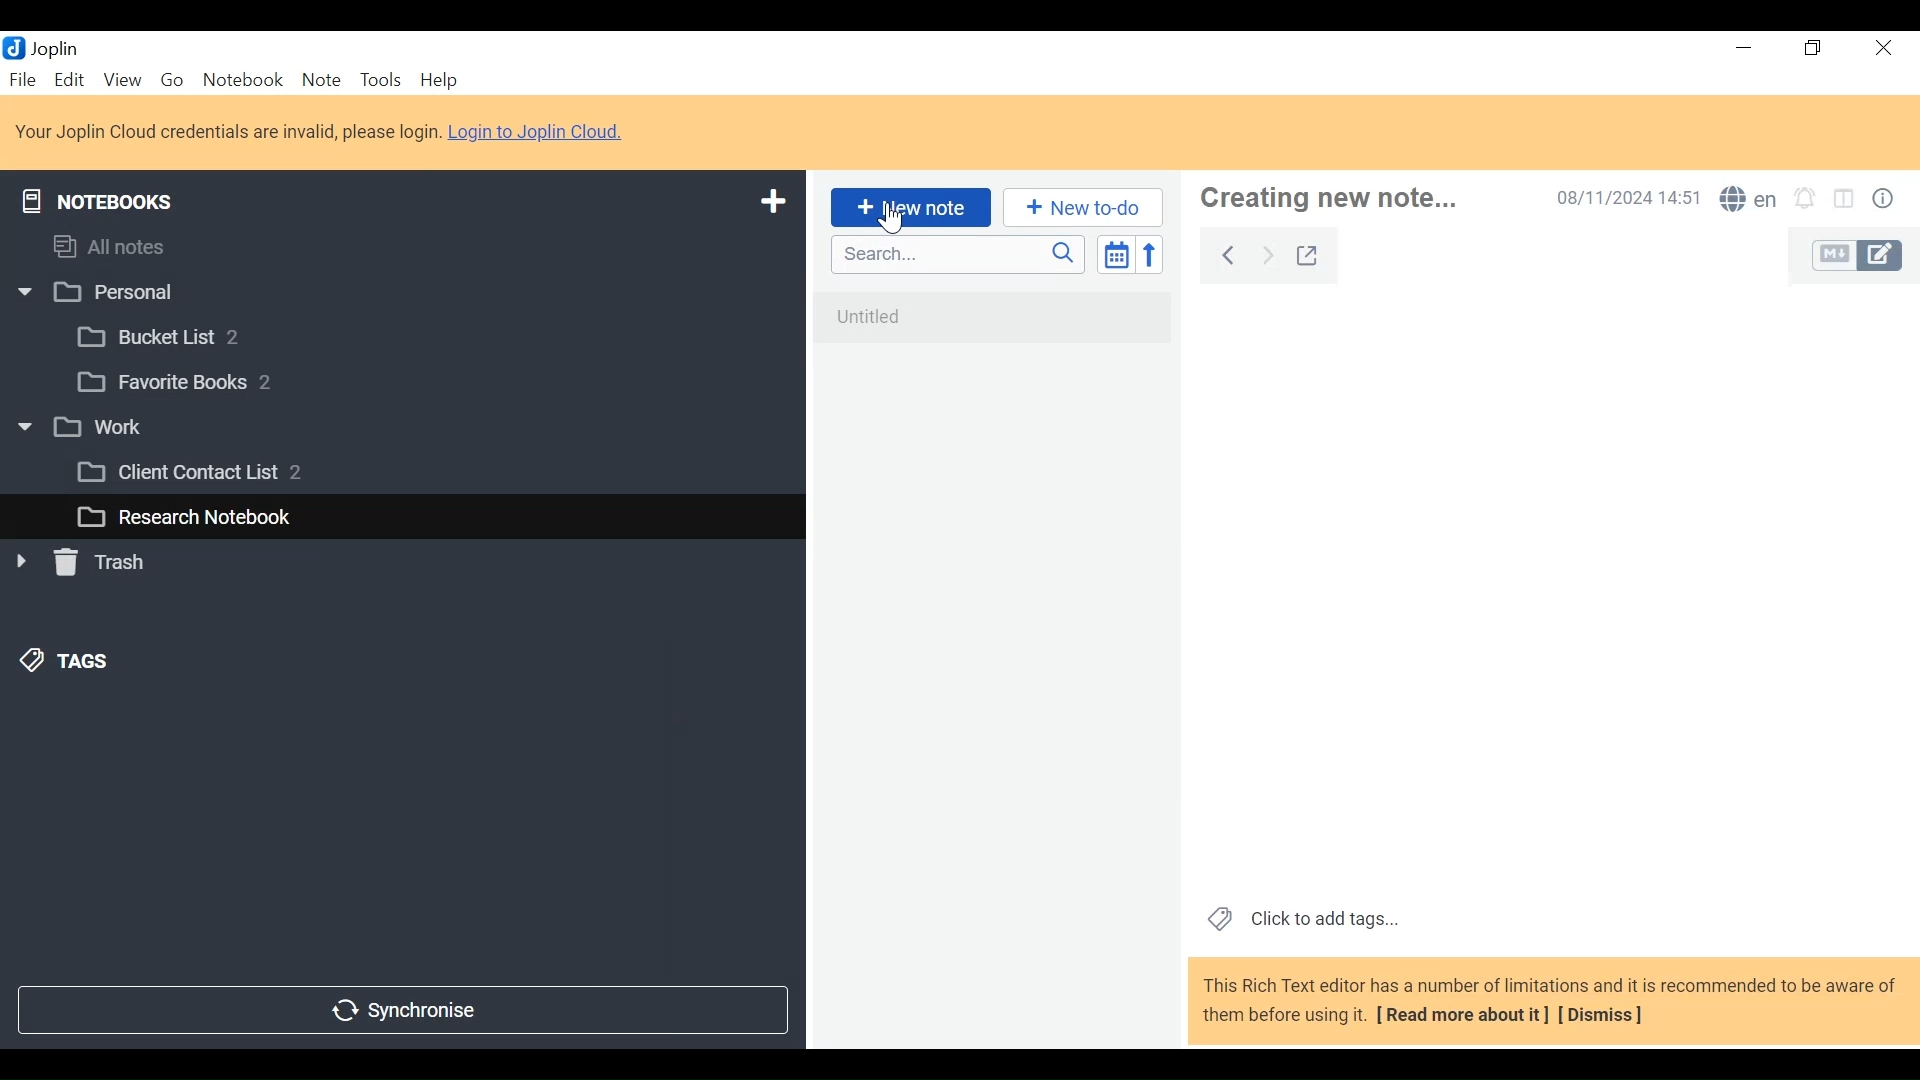 The height and width of the screenshot is (1080, 1920). What do you see at coordinates (1227, 252) in the screenshot?
I see `Back` at bounding box center [1227, 252].